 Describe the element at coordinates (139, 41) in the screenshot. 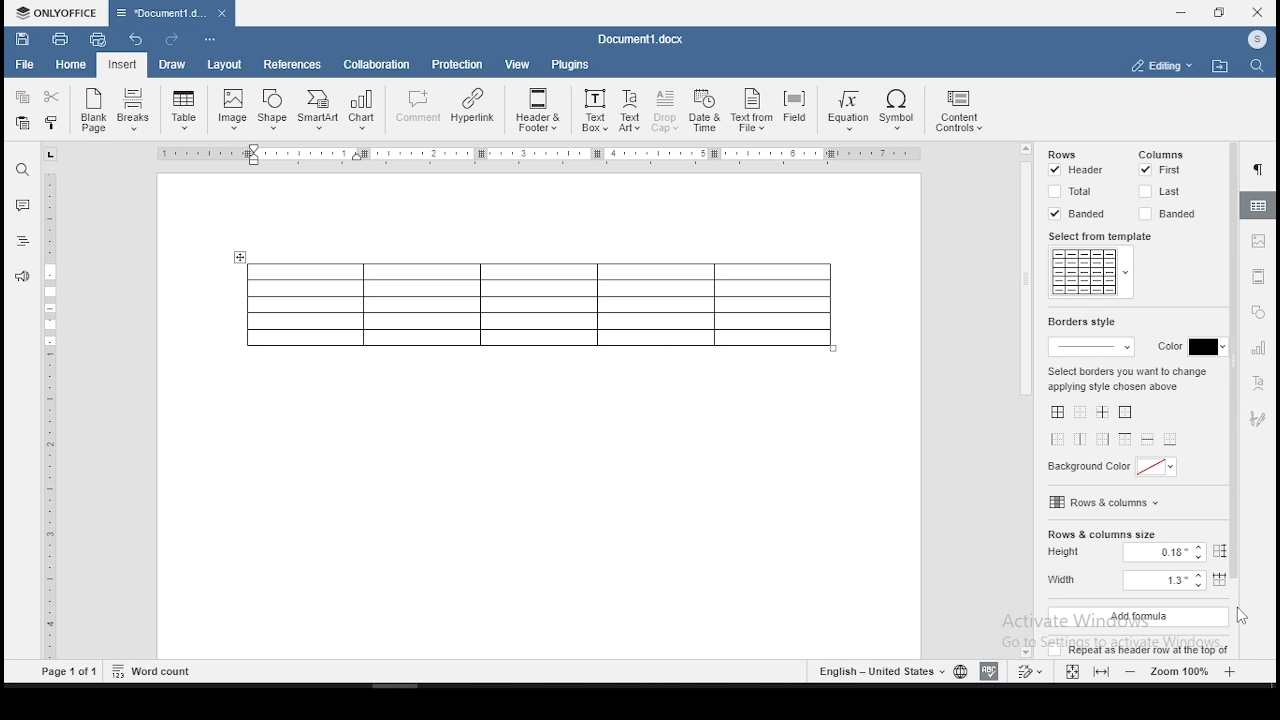

I see `undo` at that location.